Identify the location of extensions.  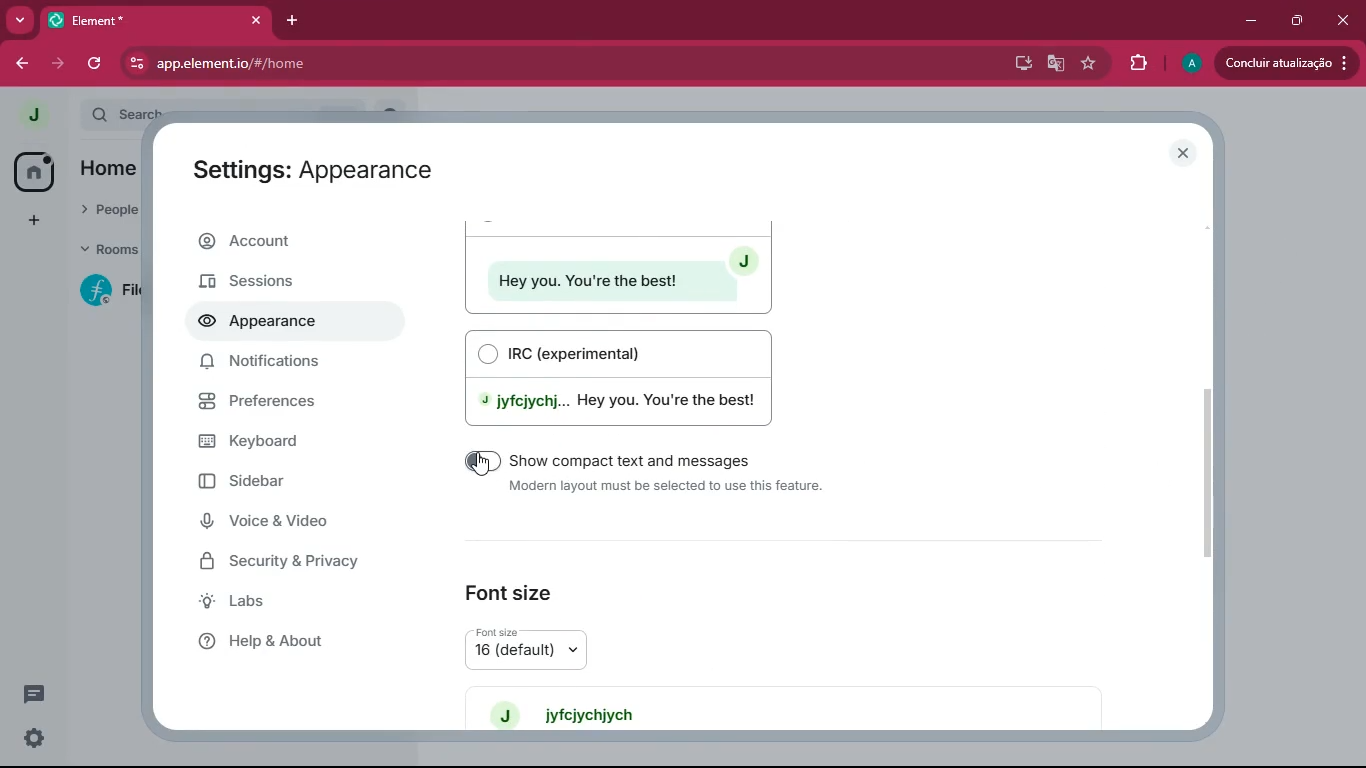
(1138, 61).